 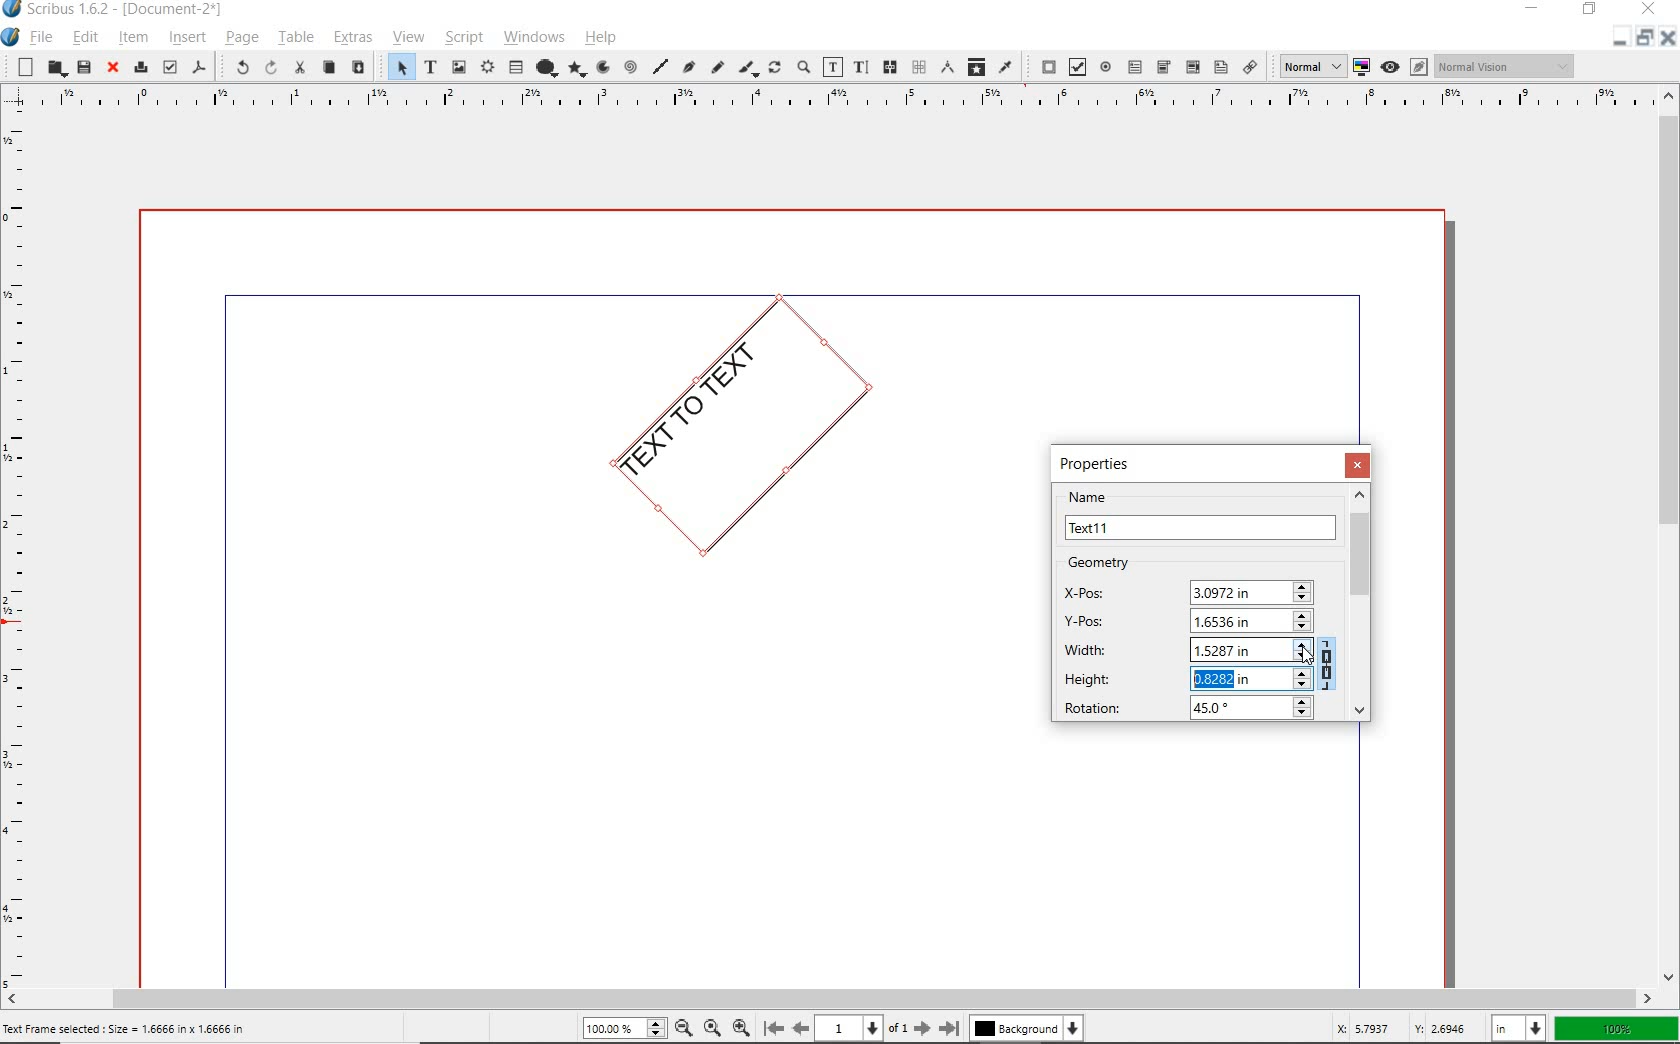 What do you see at coordinates (952, 1030) in the screenshot?
I see `move to last` at bounding box center [952, 1030].